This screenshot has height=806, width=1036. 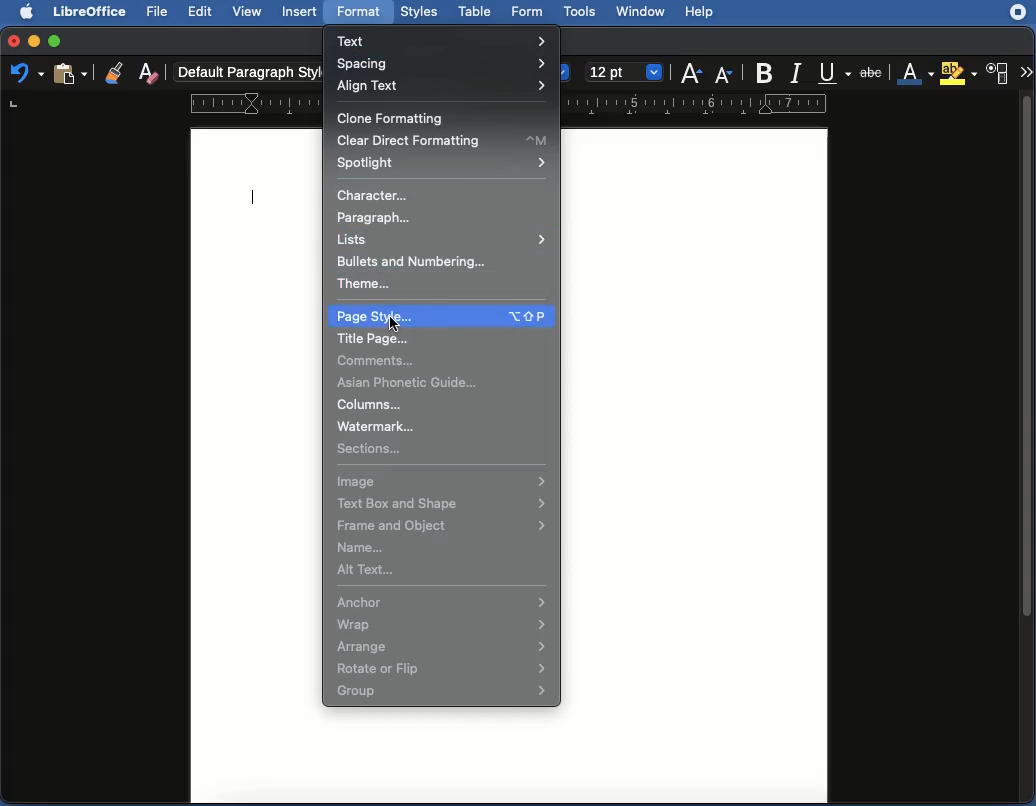 What do you see at coordinates (12, 39) in the screenshot?
I see `Close` at bounding box center [12, 39].